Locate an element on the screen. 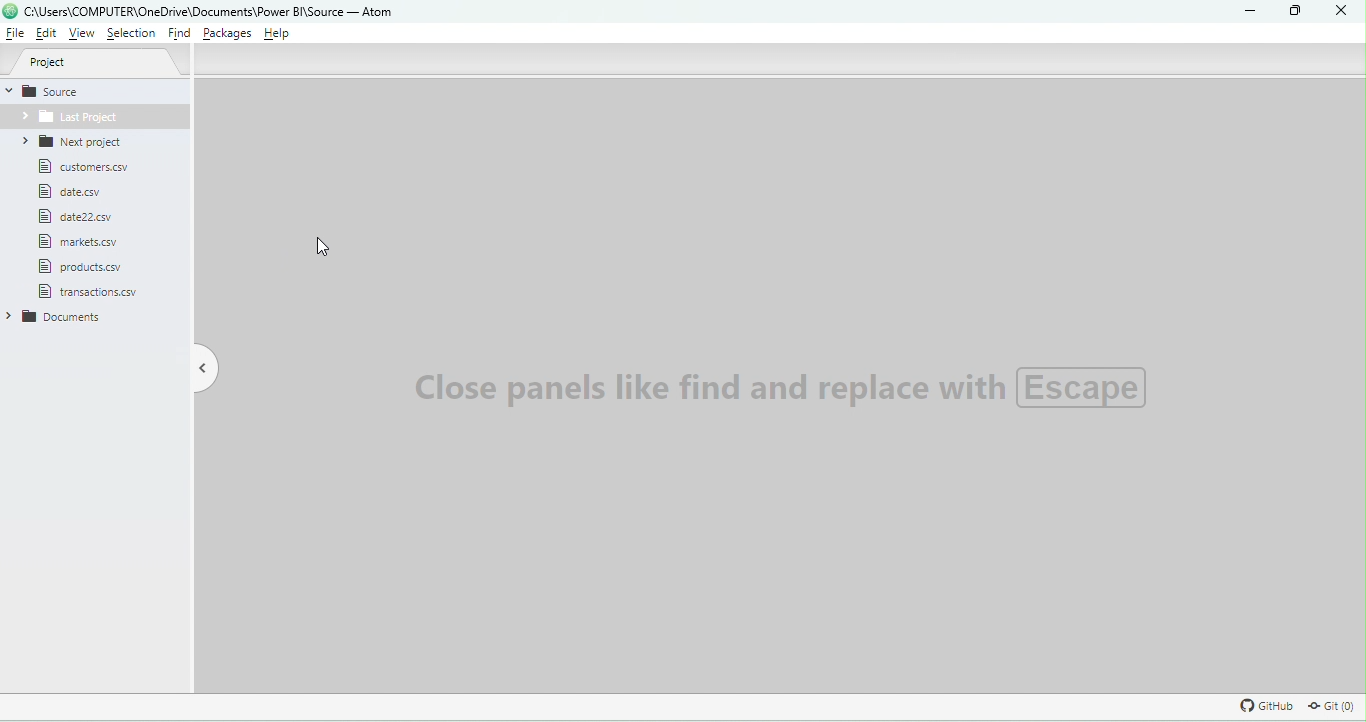  Folder is located at coordinates (65, 118).